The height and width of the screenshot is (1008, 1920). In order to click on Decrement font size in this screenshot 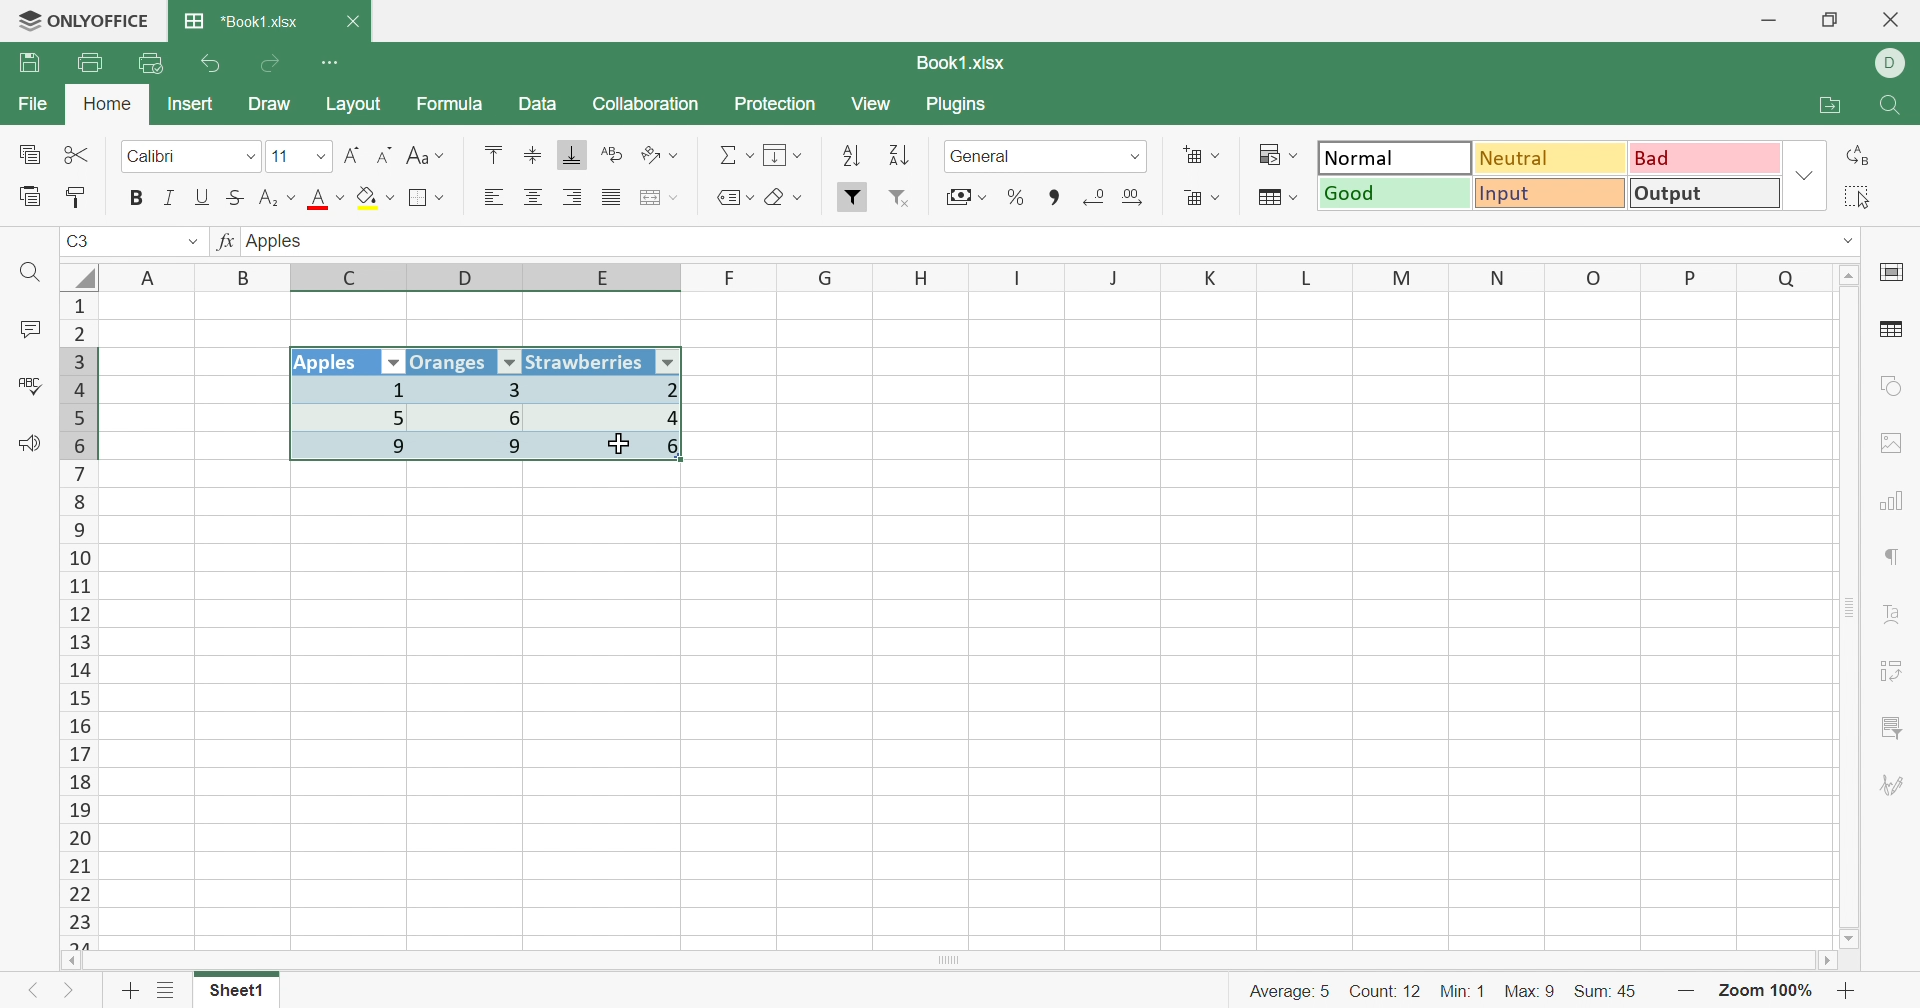, I will do `click(385, 156)`.